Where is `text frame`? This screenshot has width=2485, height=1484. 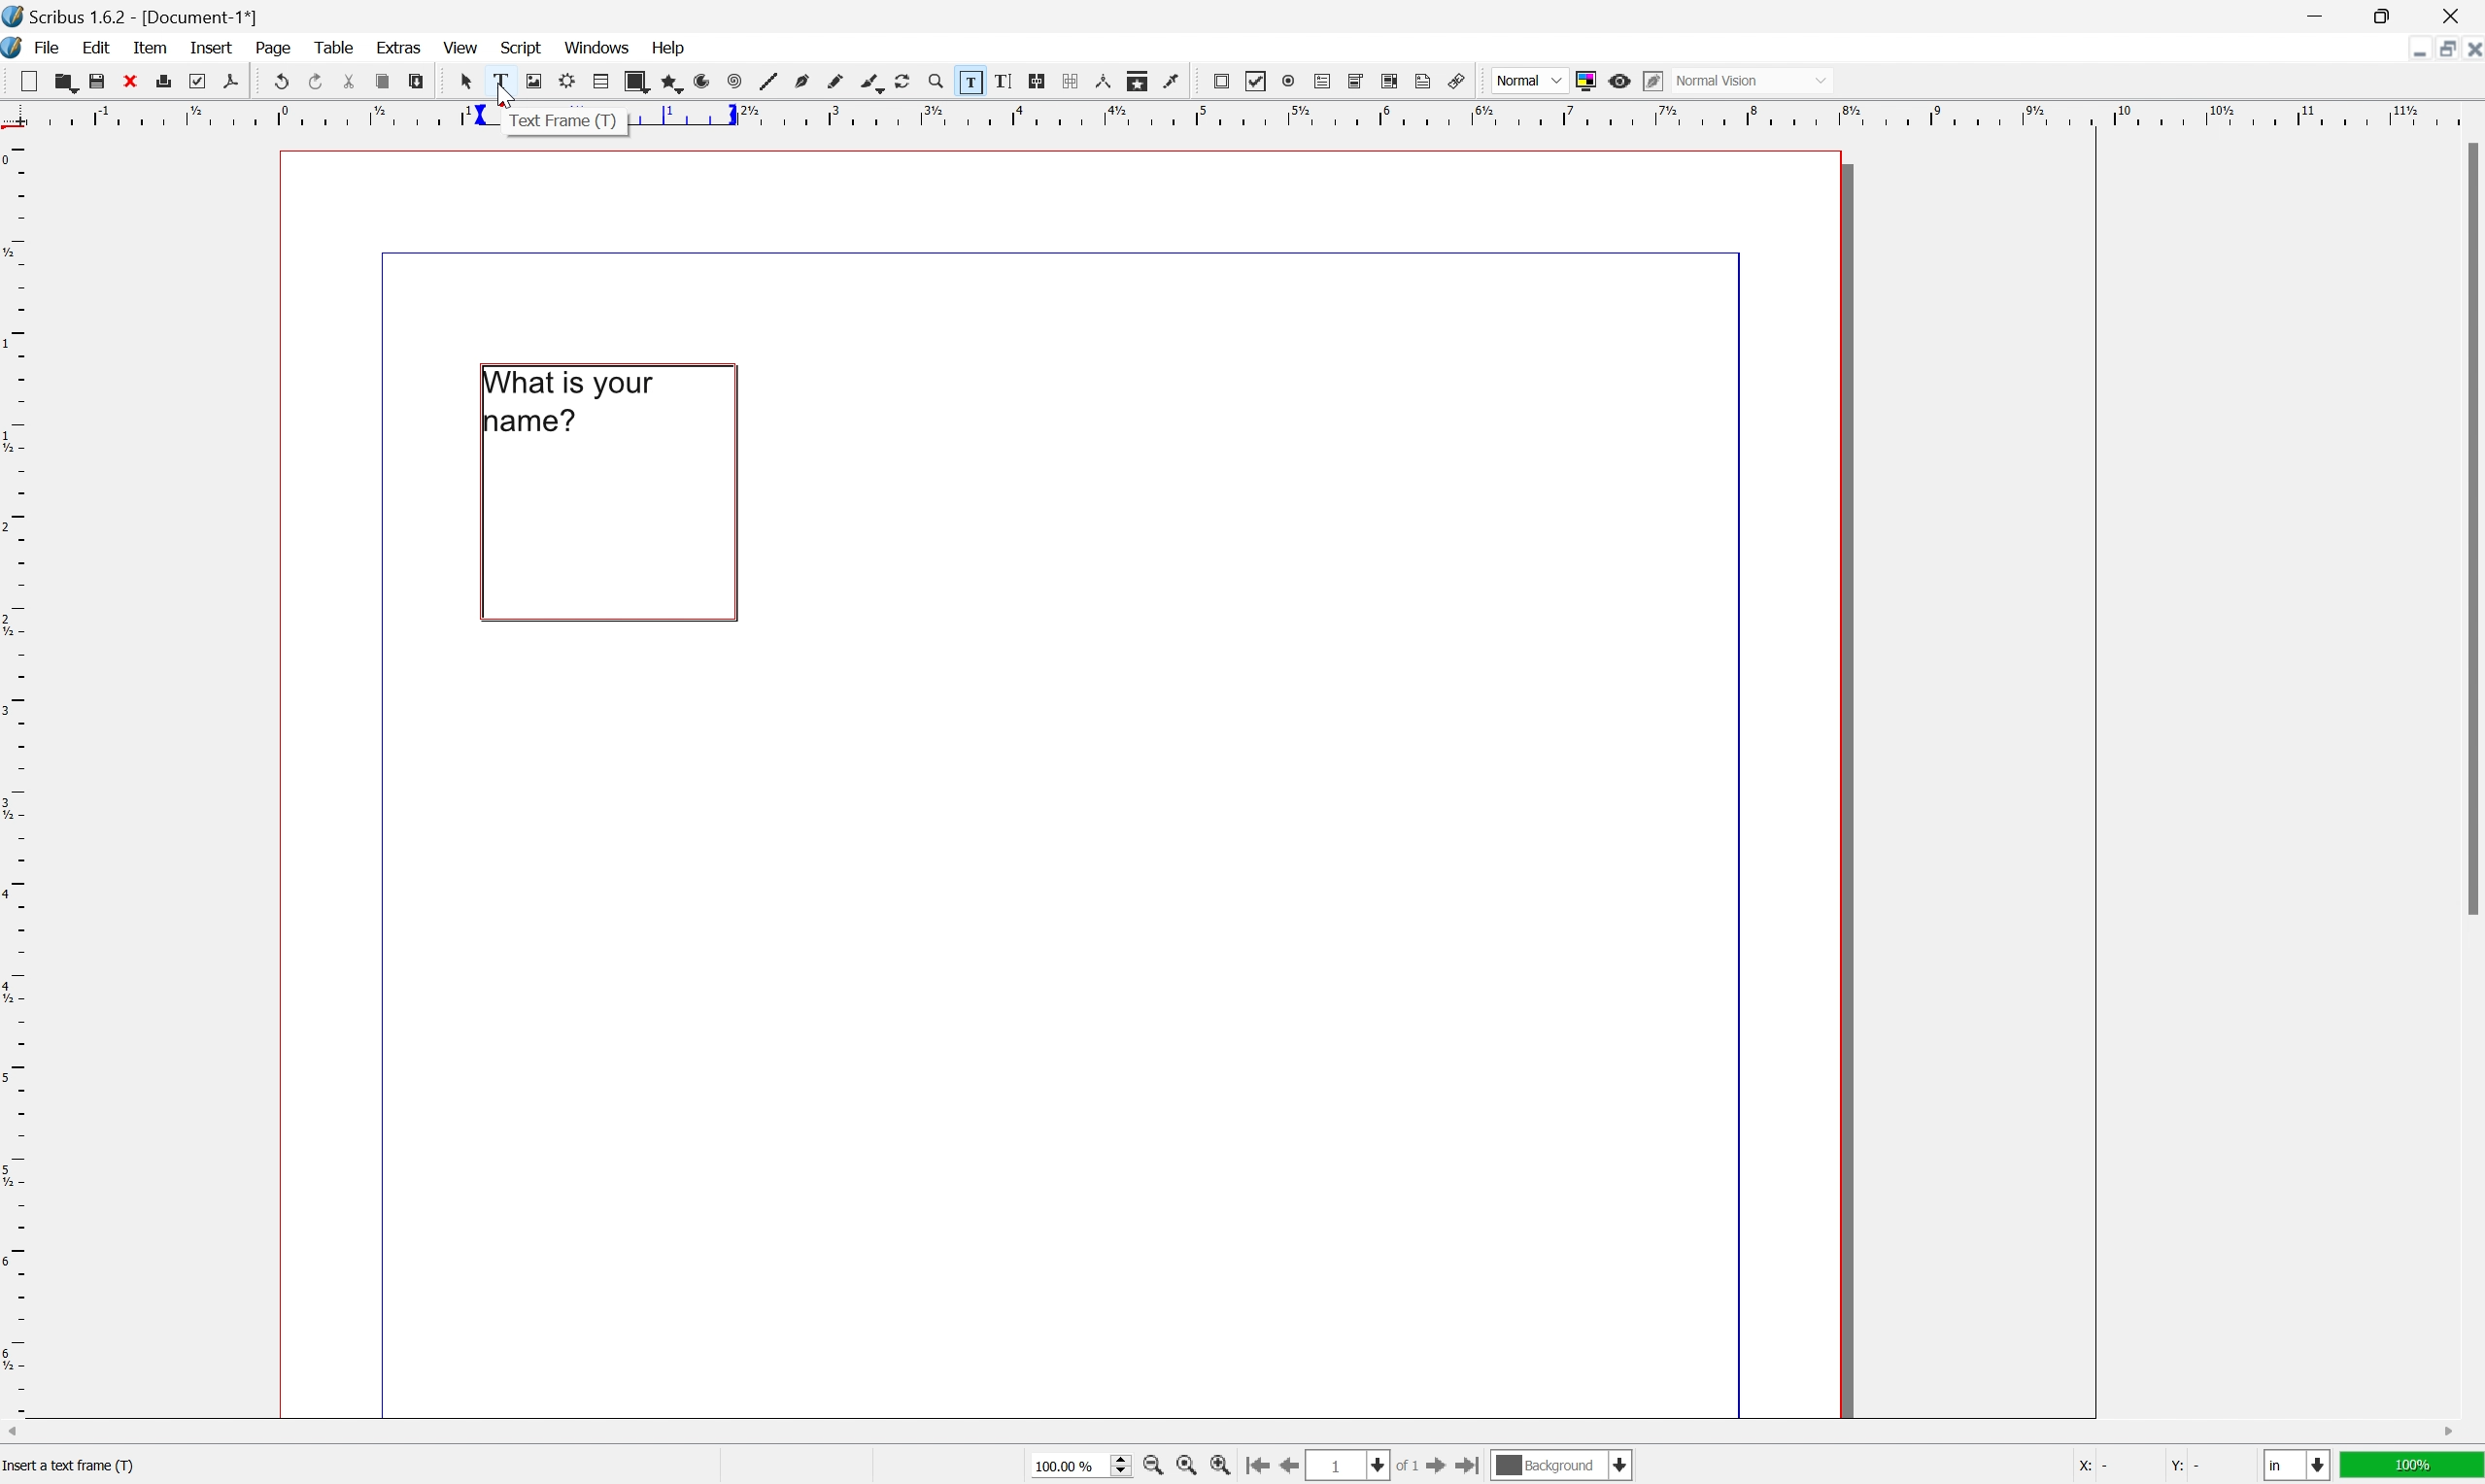 text frame is located at coordinates (564, 121).